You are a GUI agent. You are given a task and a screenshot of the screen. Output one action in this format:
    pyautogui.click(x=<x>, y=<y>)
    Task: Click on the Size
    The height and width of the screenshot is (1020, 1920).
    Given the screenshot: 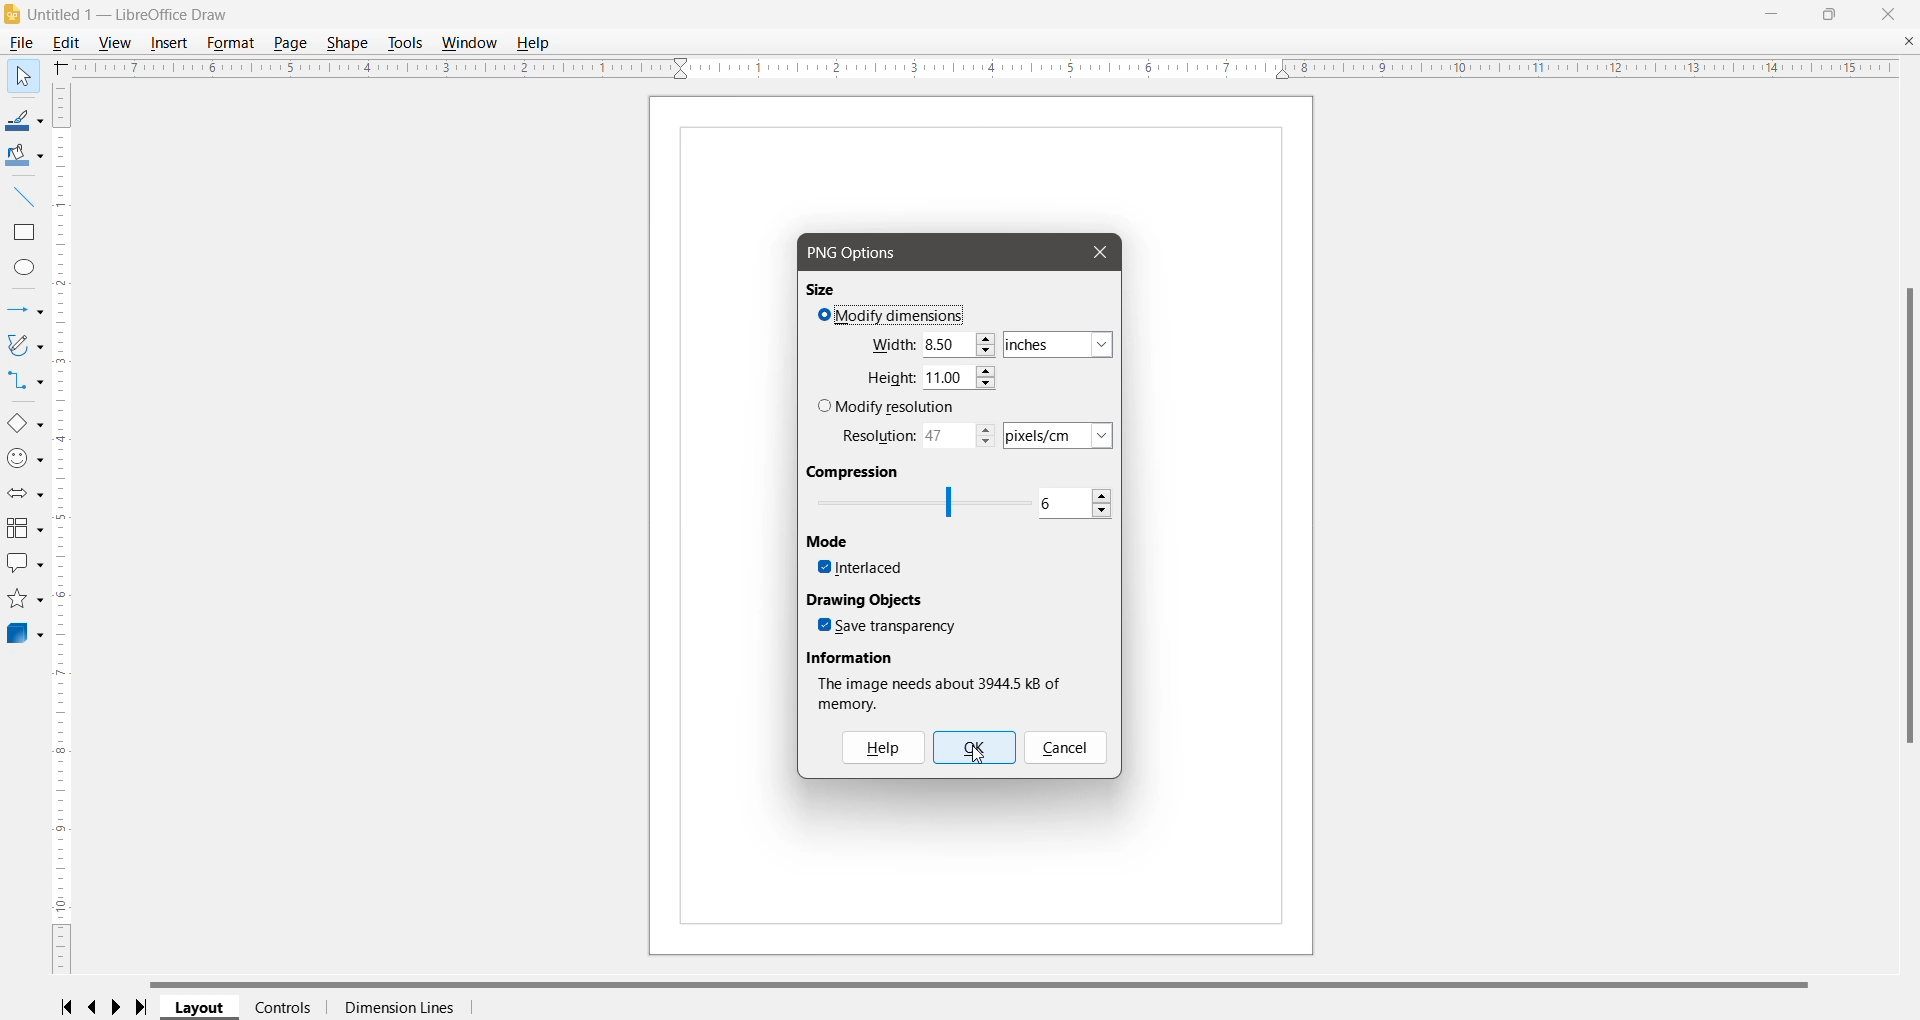 What is the action you would take?
    pyautogui.click(x=827, y=289)
    